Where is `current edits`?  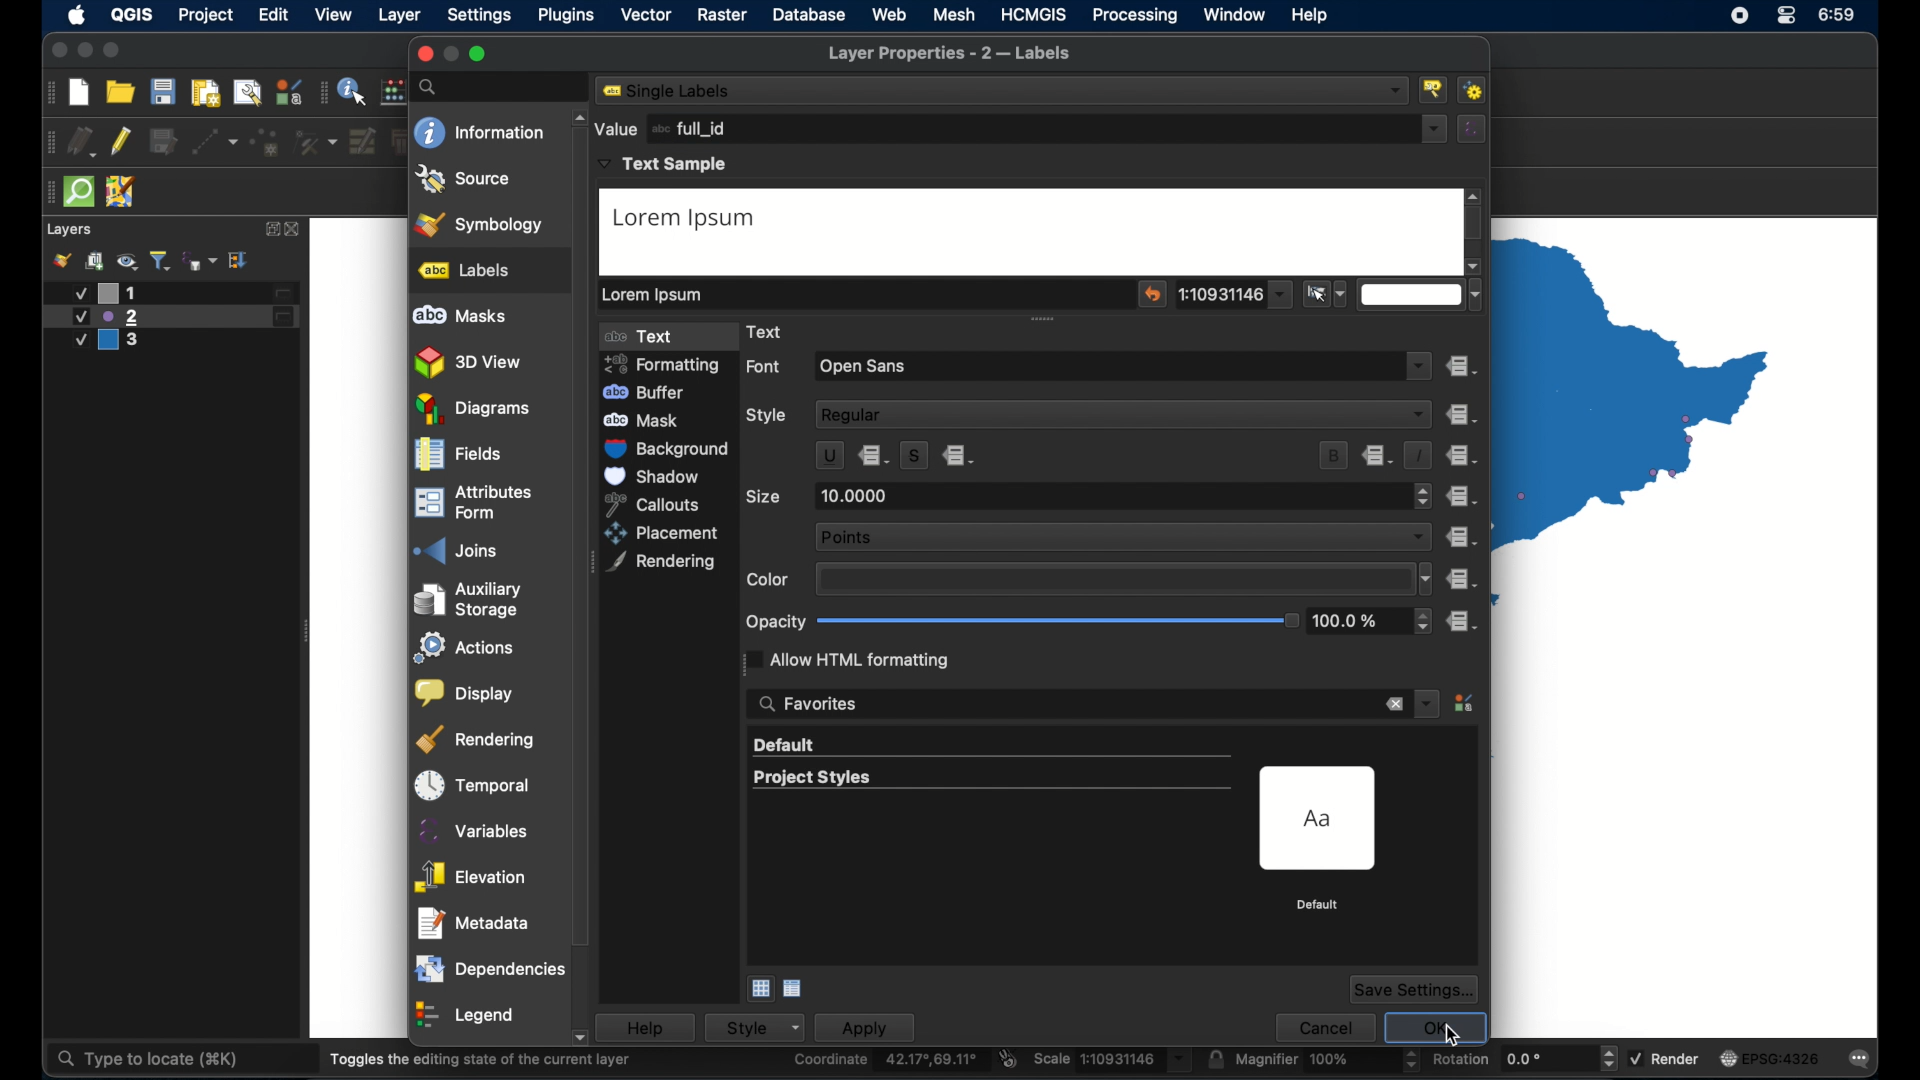 current edits is located at coordinates (81, 141).